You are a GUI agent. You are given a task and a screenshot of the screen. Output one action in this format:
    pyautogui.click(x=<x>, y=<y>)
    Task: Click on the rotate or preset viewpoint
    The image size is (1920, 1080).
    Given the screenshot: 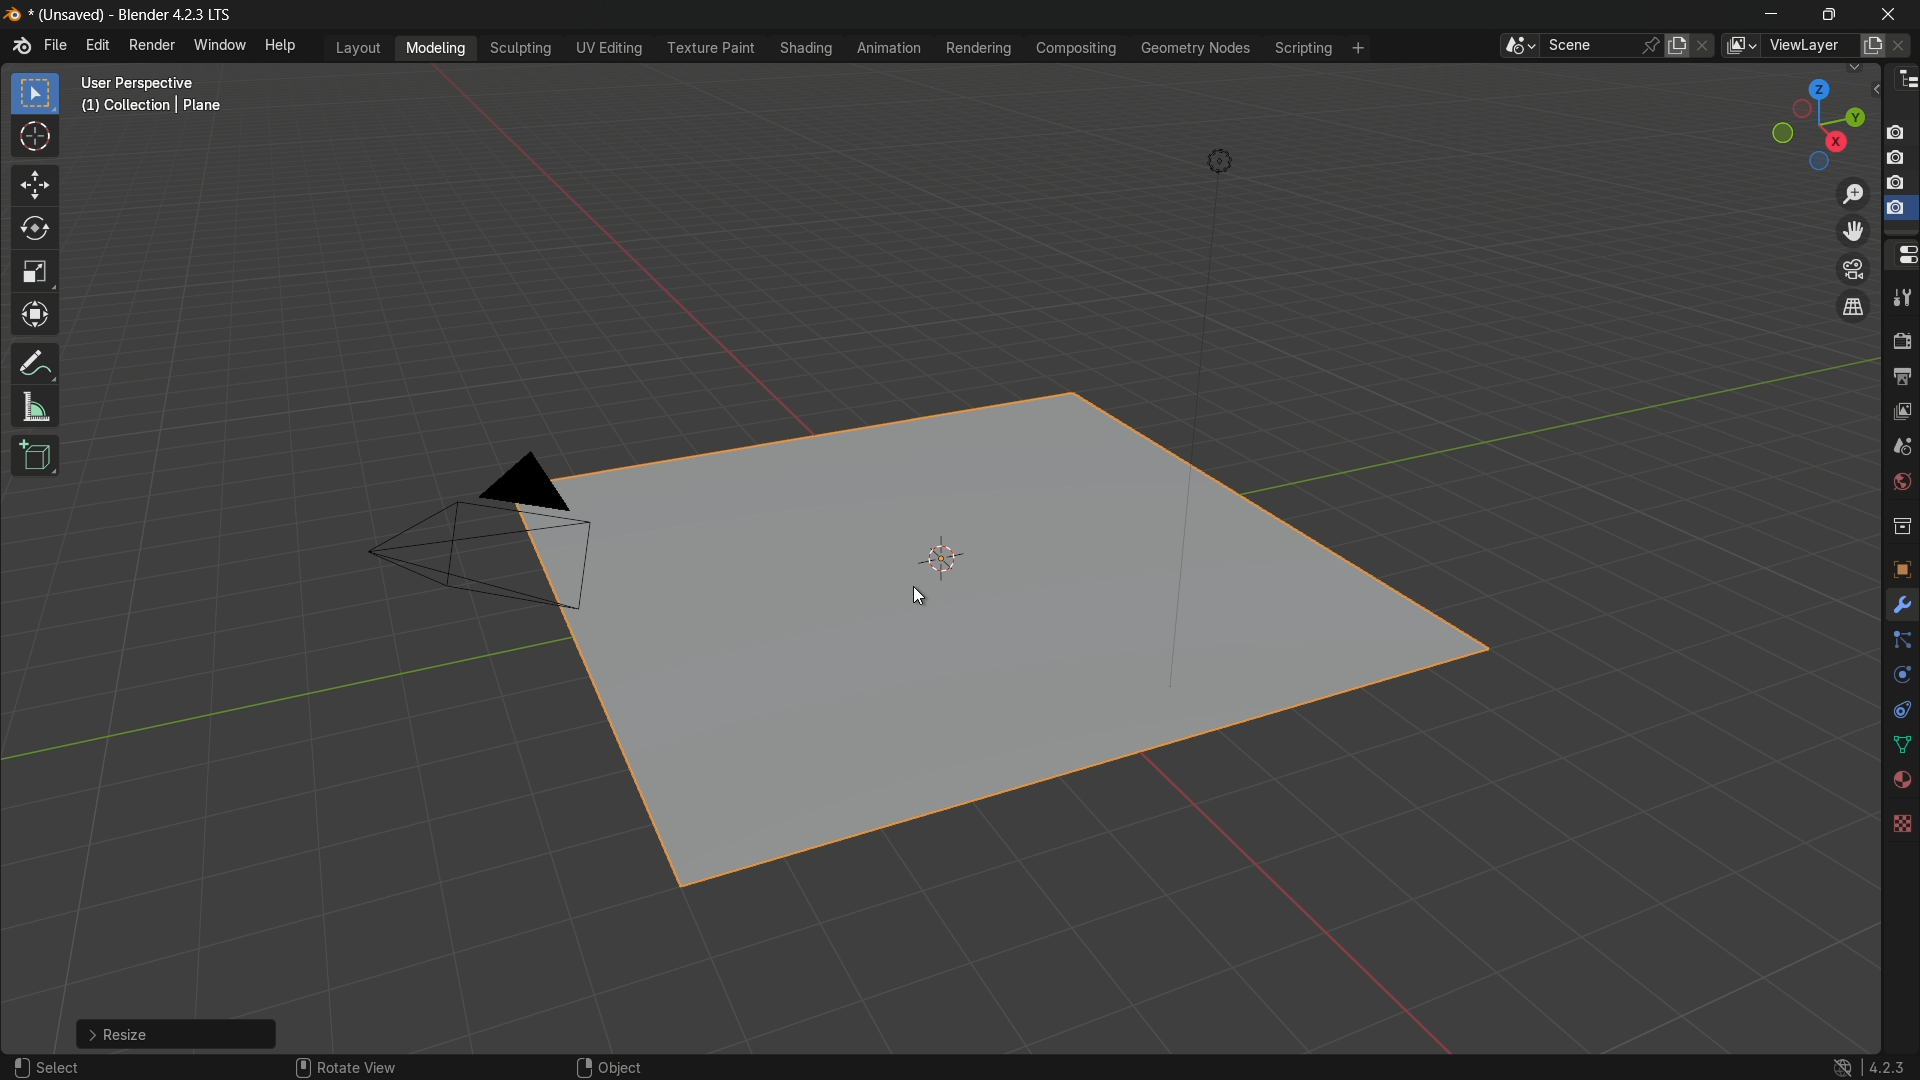 What is the action you would take?
    pyautogui.click(x=1819, y=121)
    